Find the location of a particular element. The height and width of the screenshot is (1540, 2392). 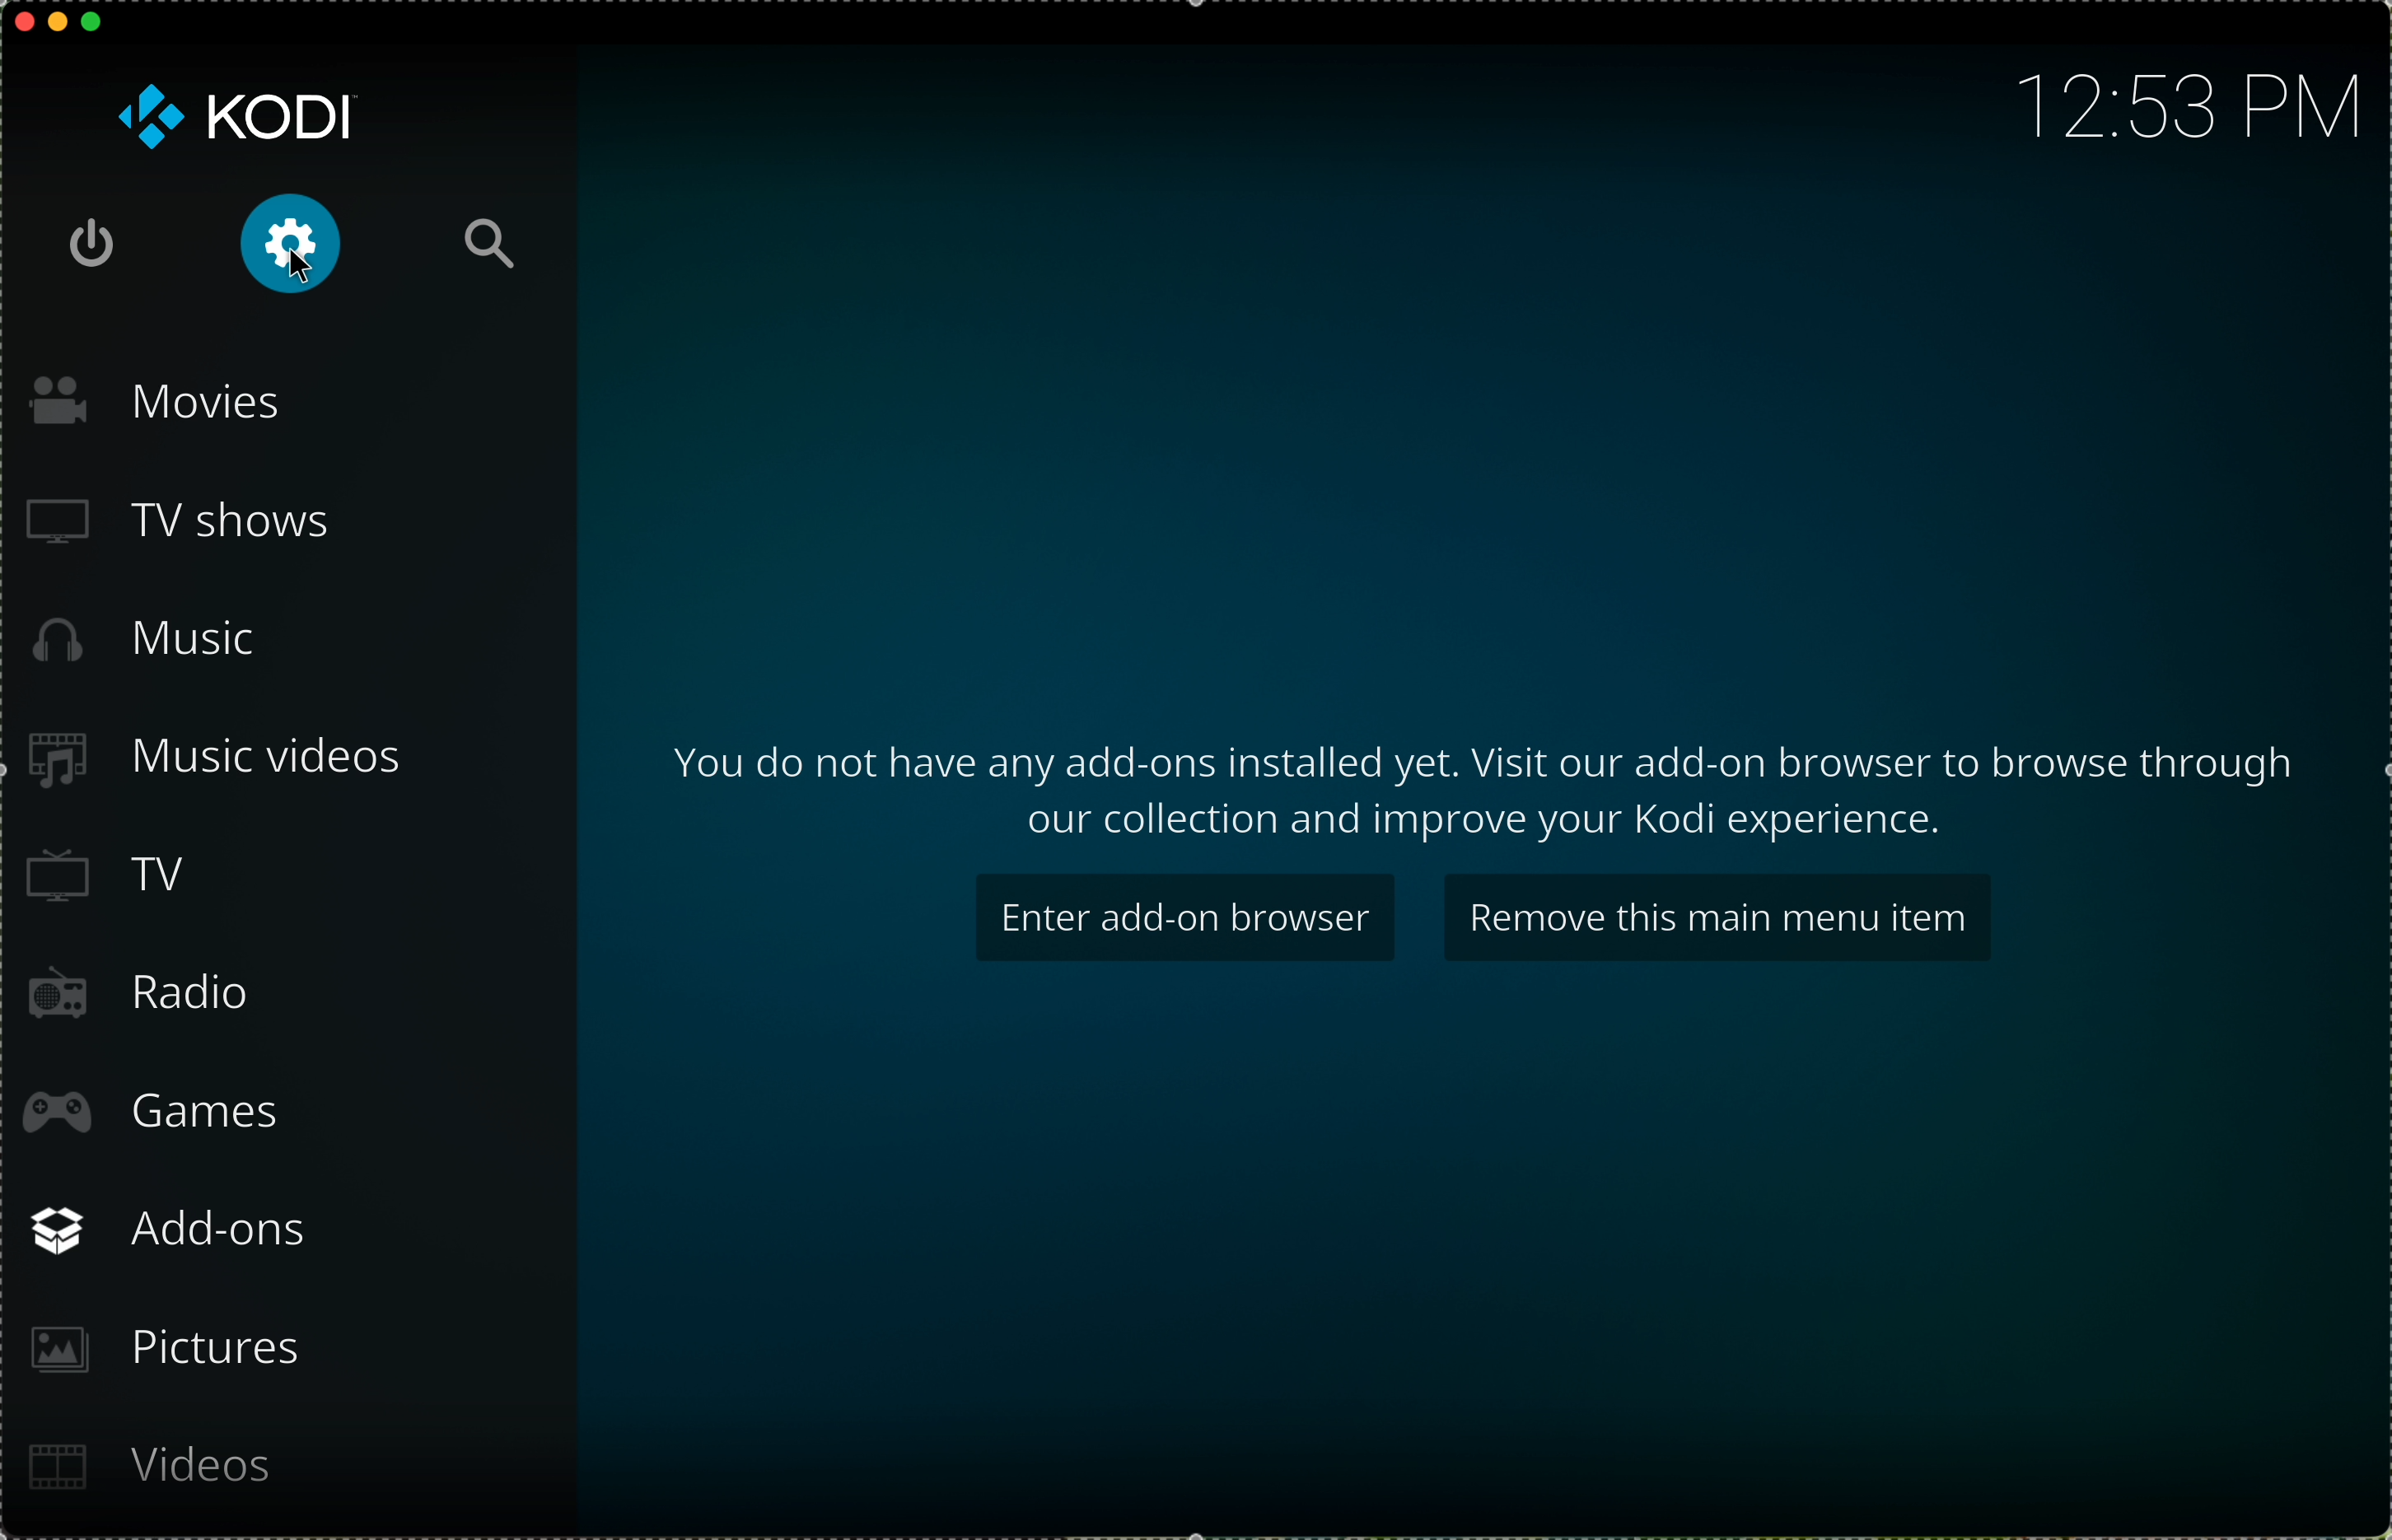

music videos is located at coordinates (232, 759).